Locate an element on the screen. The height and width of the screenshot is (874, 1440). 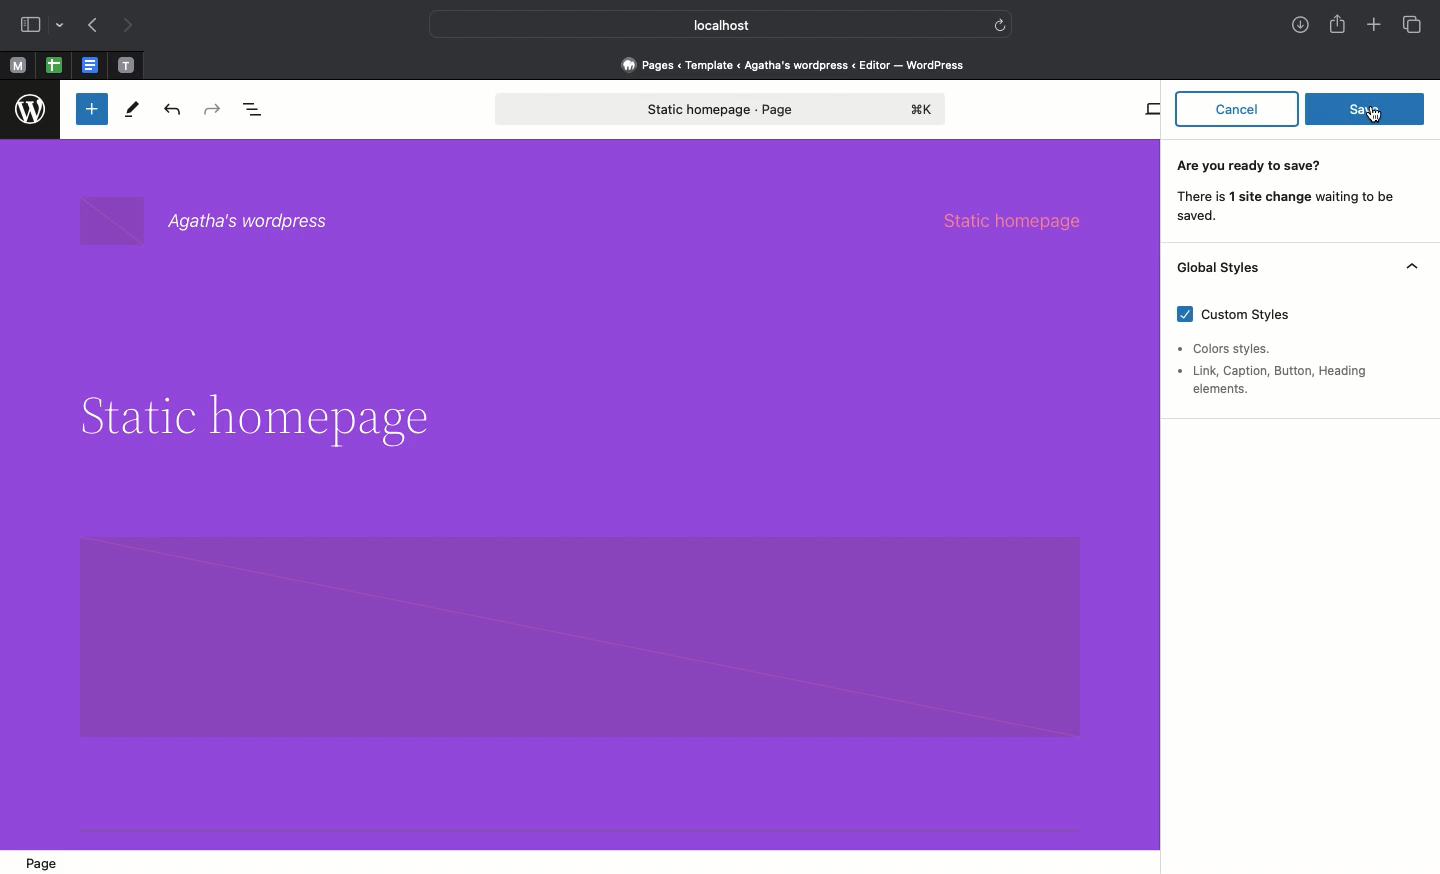
Sidebar is located at coordinates (30, 25).